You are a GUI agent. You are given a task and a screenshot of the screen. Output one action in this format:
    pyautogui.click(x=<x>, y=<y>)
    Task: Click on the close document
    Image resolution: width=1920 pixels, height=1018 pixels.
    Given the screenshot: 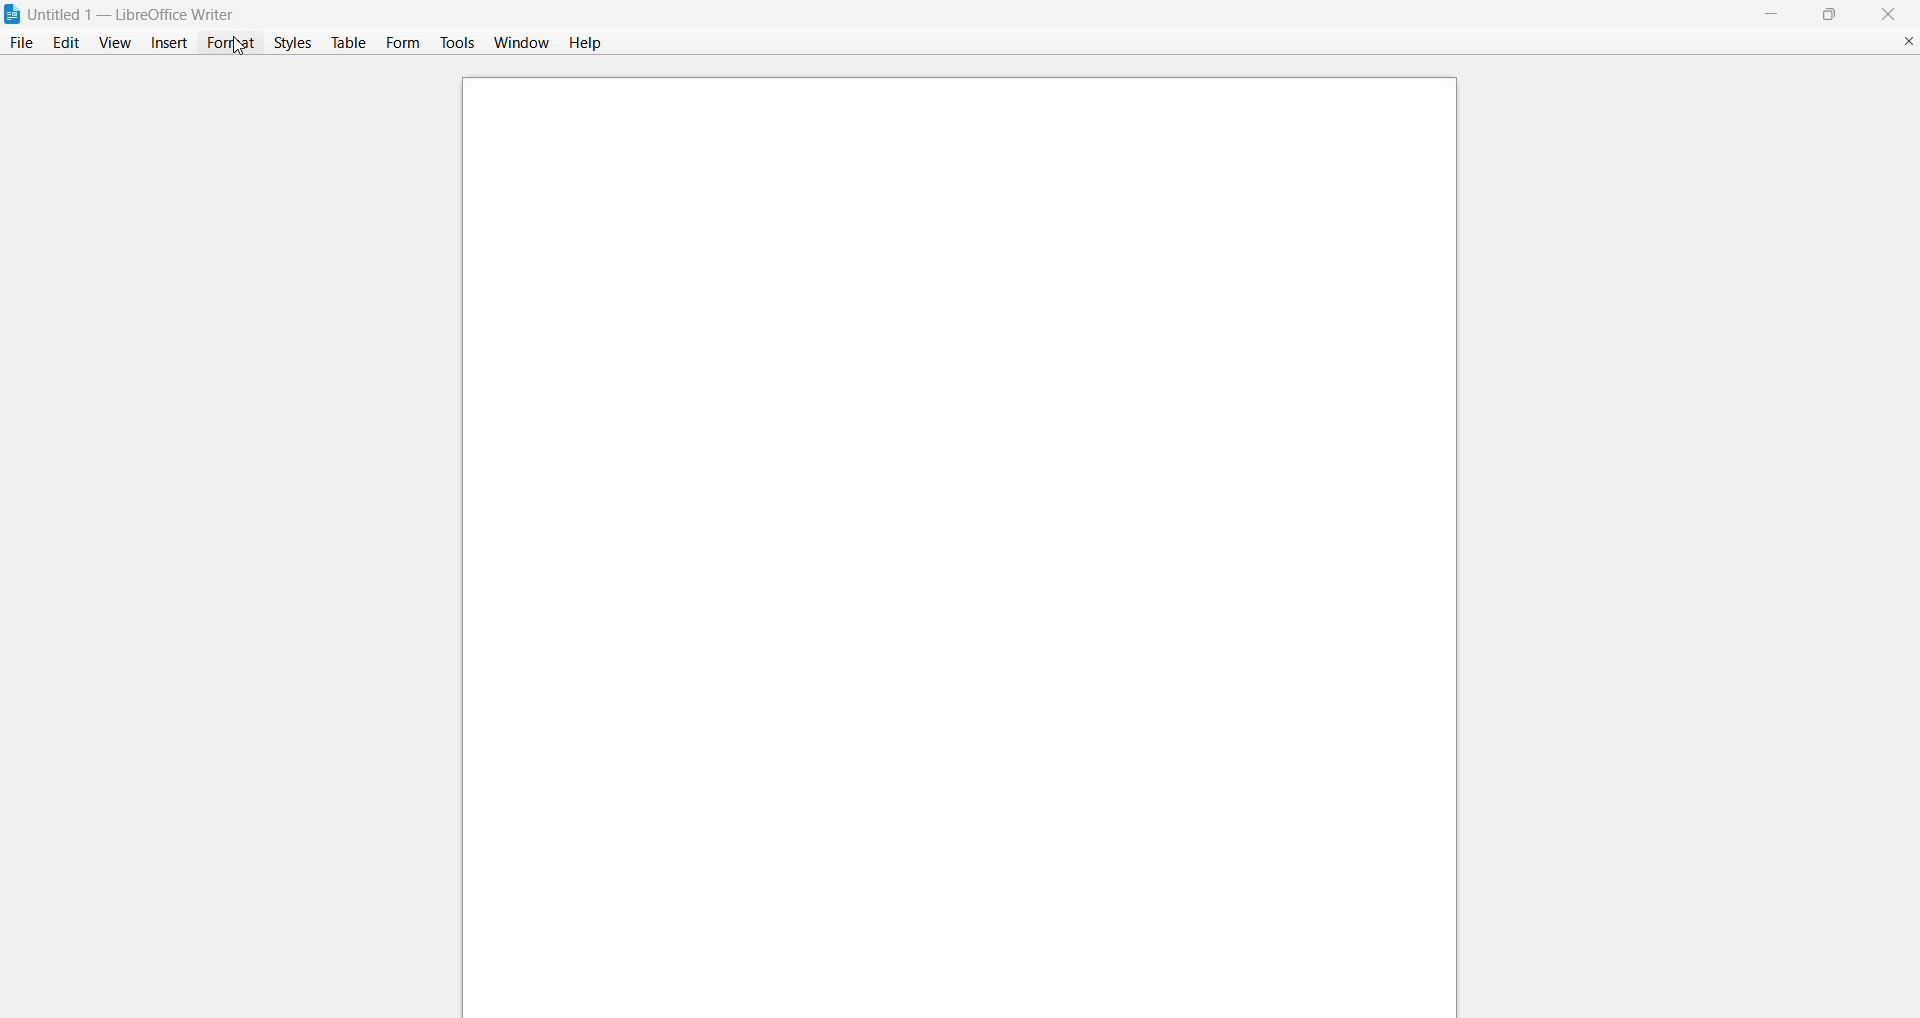 What is the action you would take?
    pyautogui.click(x=1909, y=40)
    